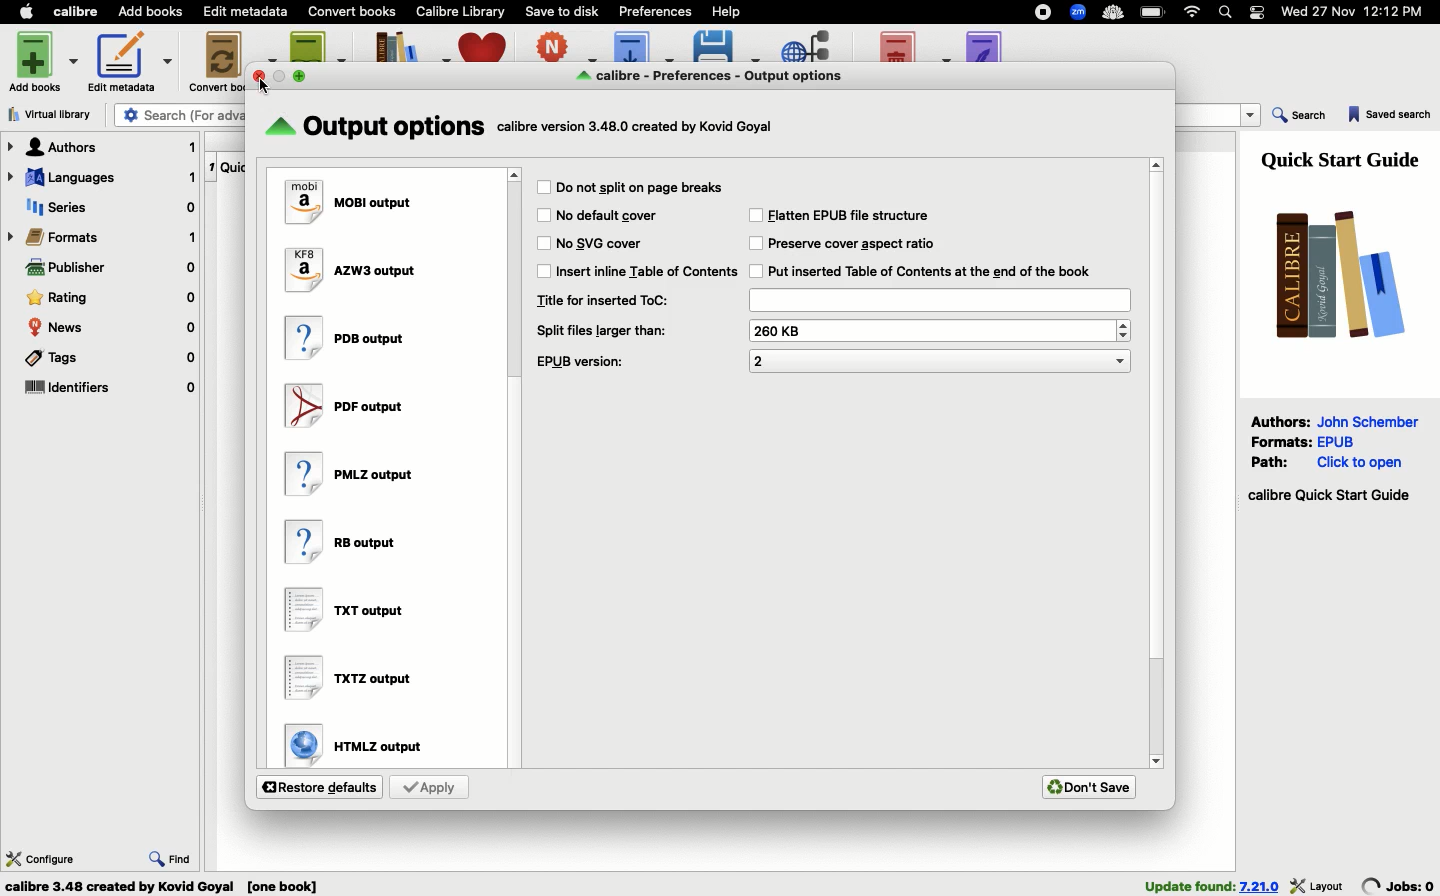 The height and width of the screenshot is (896, 1440). I want to click on Publisher, so click(110, 270).